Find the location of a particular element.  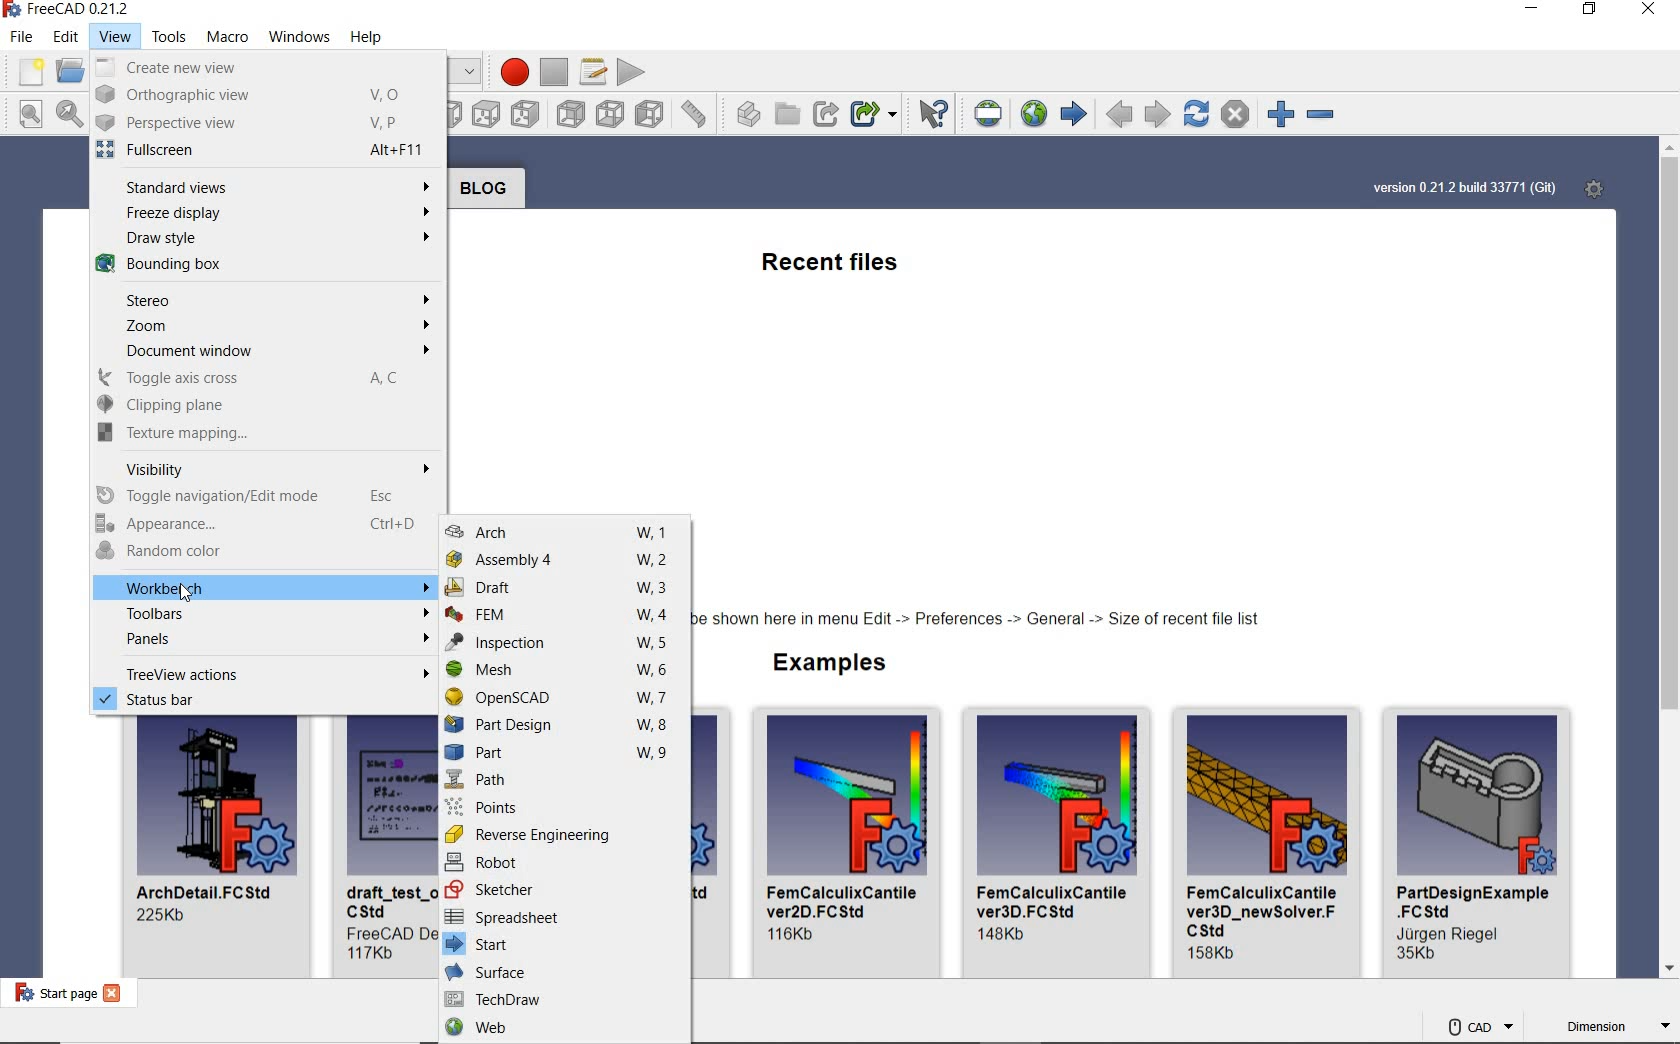

FemCalculix is located at coordinates (849, 842).